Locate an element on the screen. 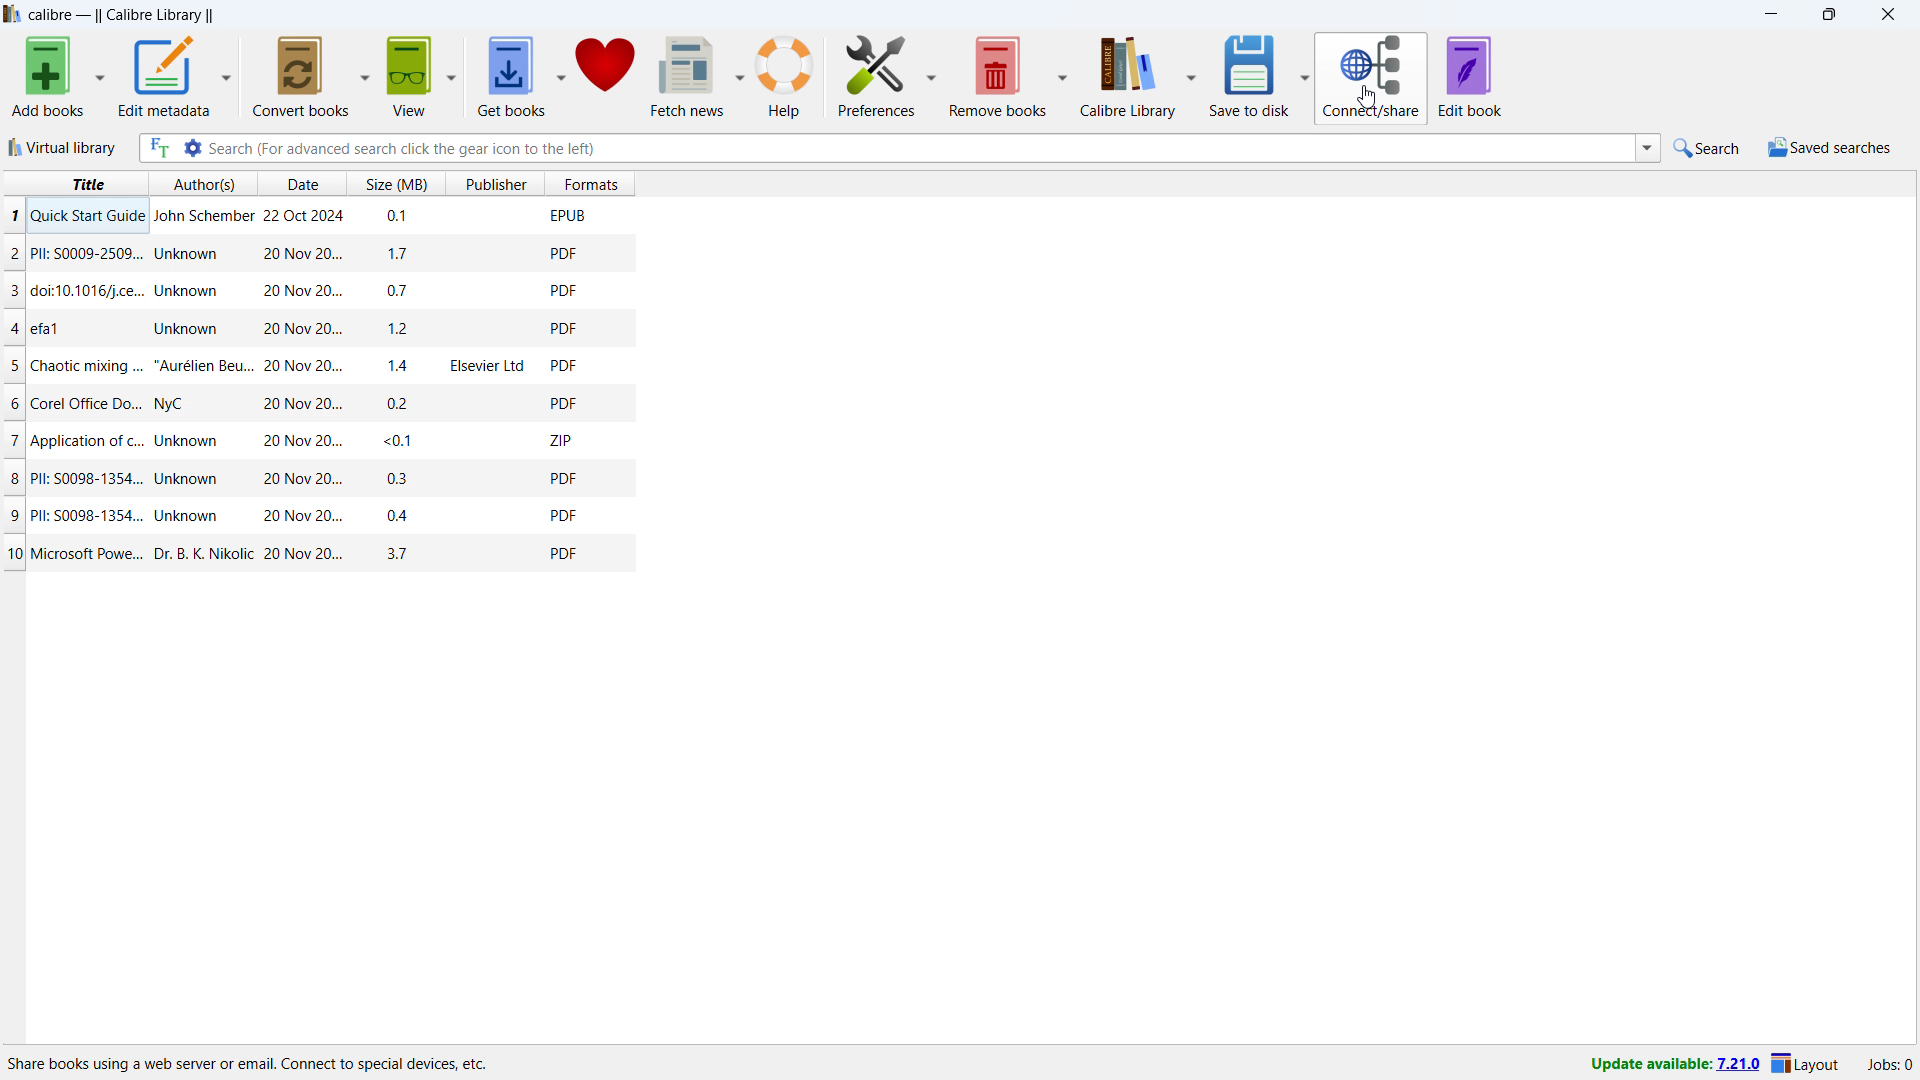 The image size is (1920, 1080). one book entry is located at coordinates (320, 554).